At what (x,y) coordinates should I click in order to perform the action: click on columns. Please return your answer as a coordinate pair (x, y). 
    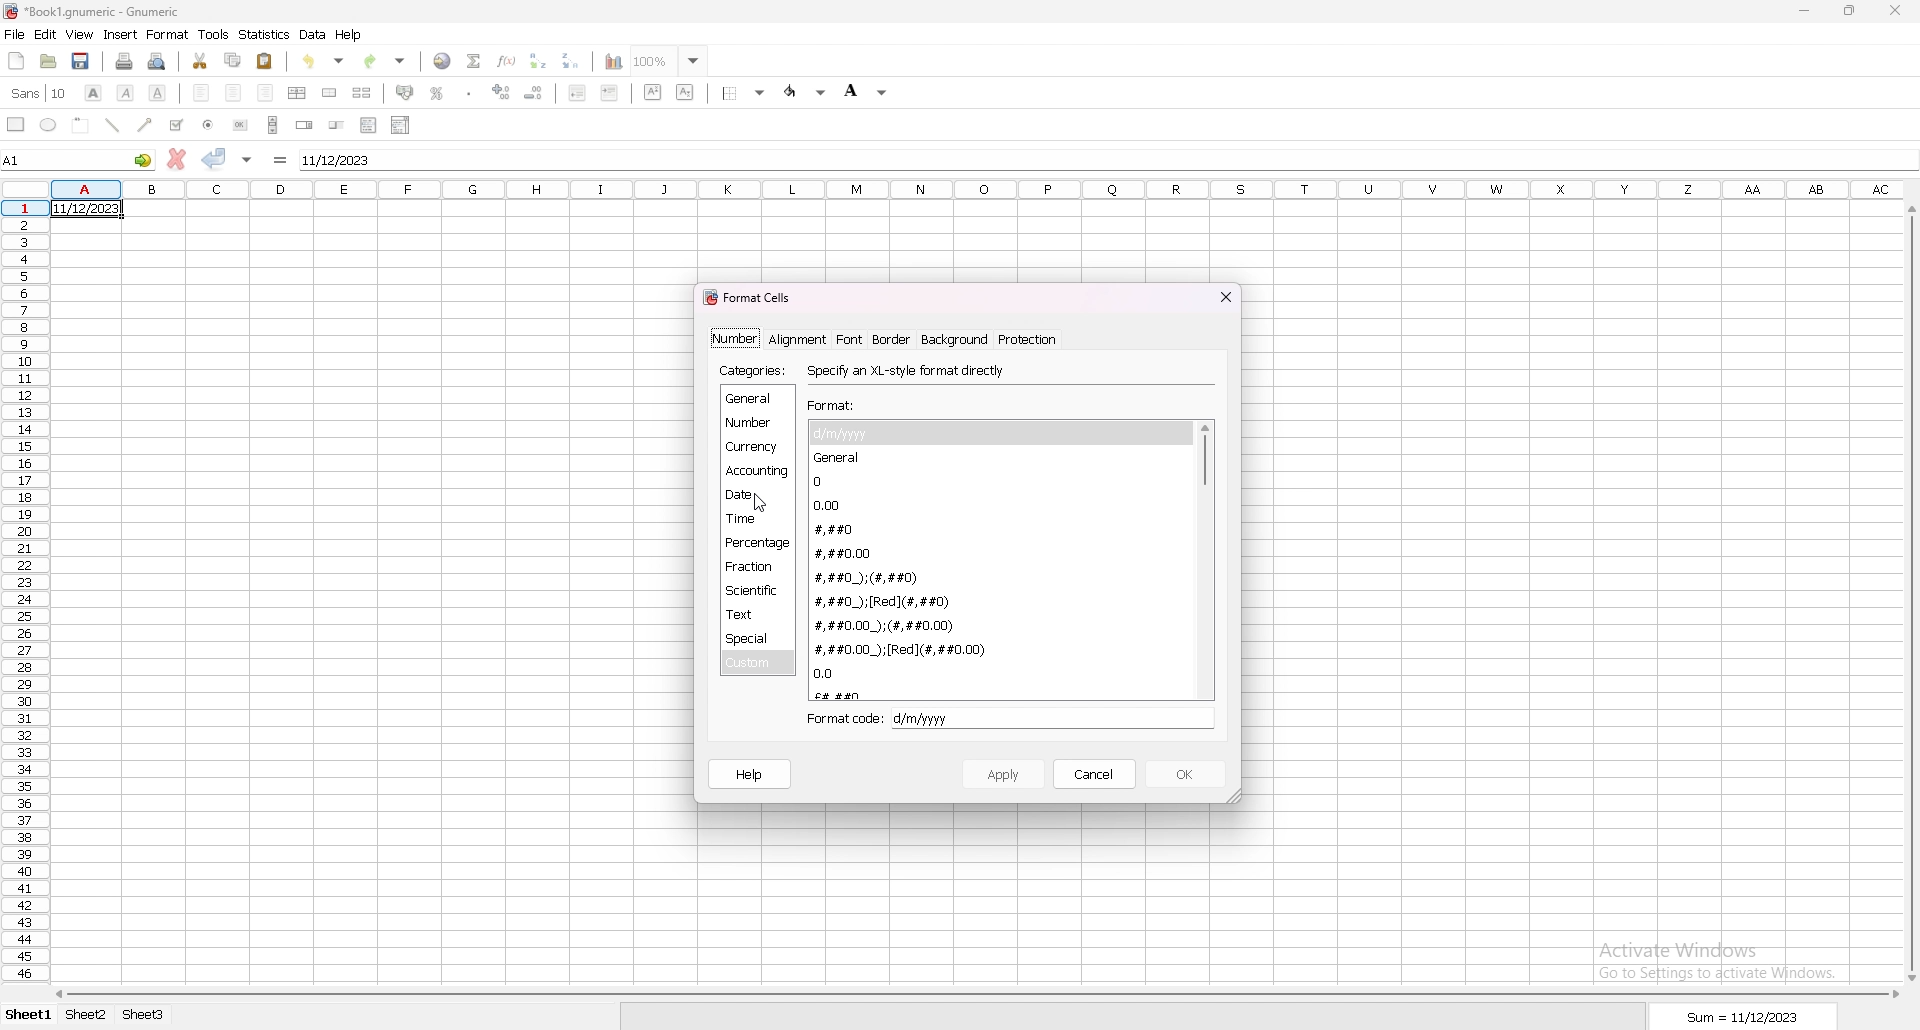
    Looking at the image, I should click on (980, 188).